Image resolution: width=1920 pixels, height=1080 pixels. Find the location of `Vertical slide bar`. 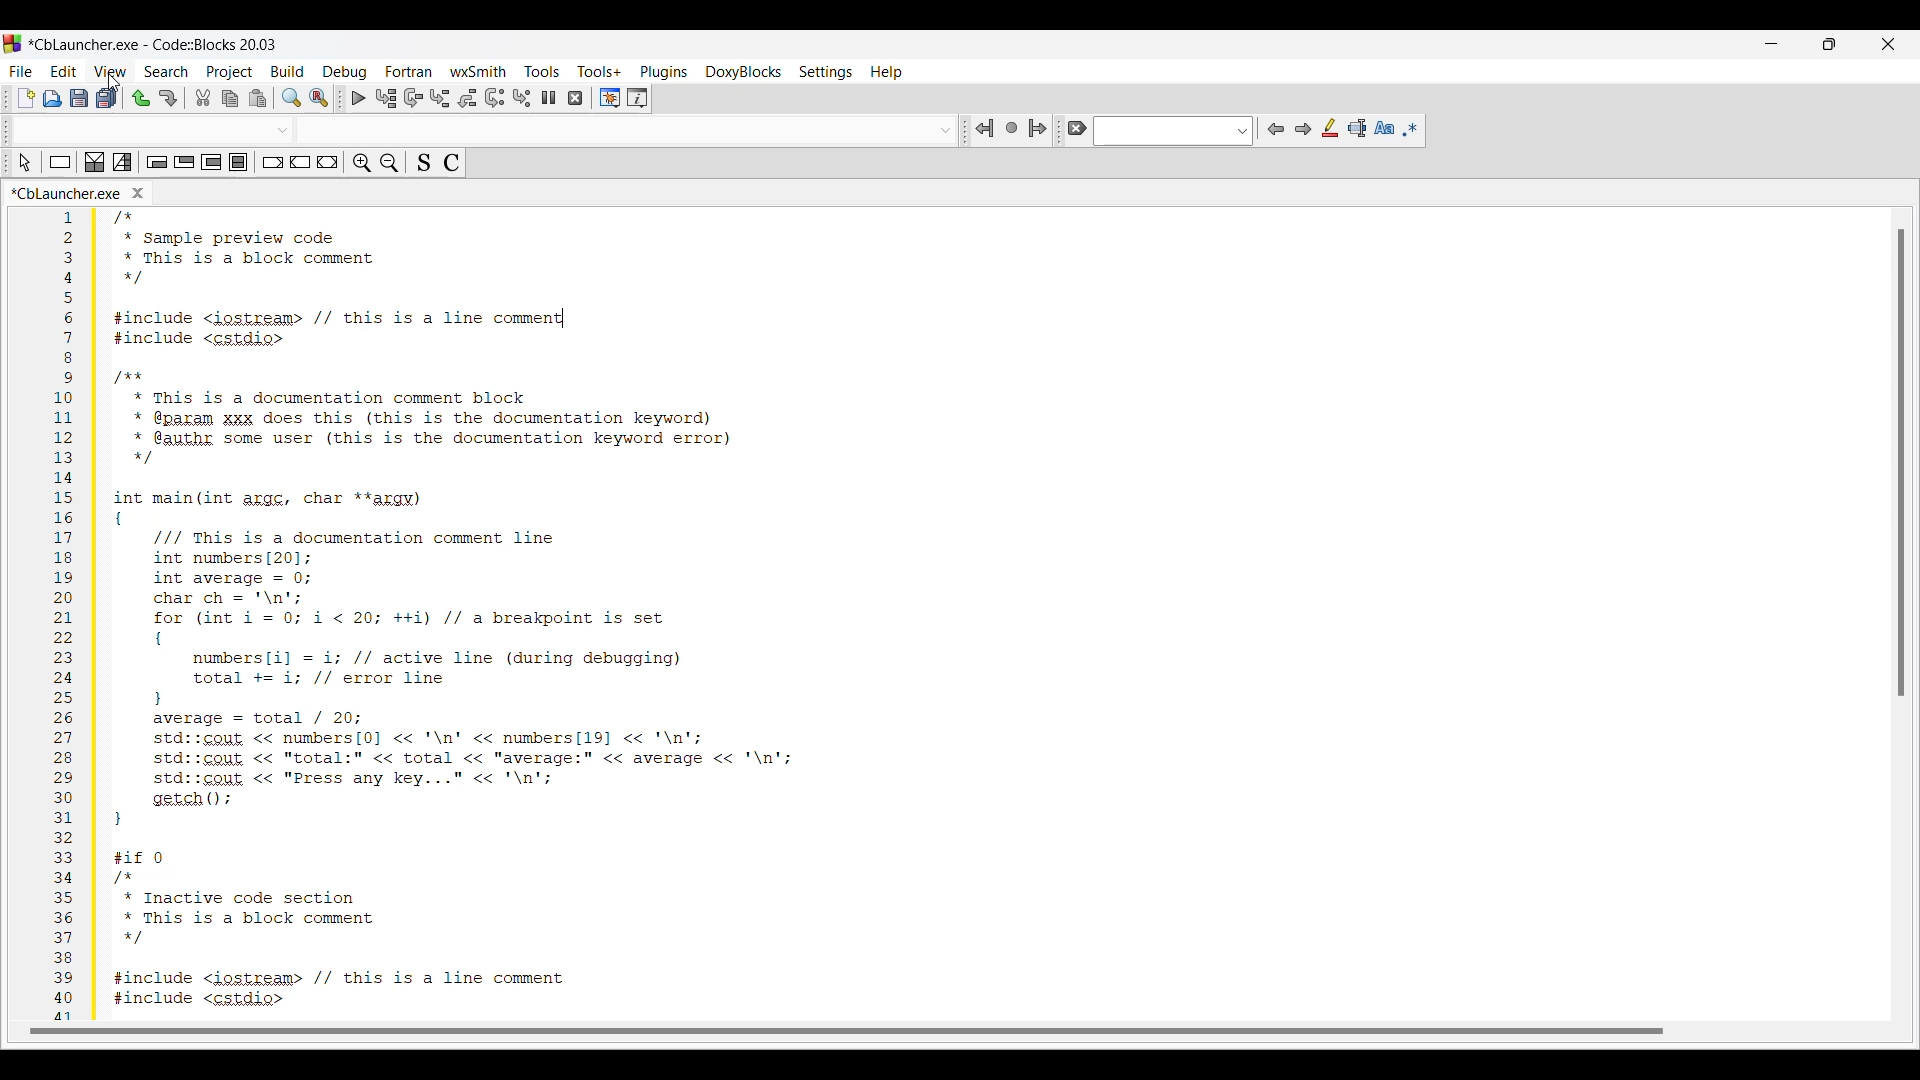

Vertical slide bar is located at coordinates (1901, 464).